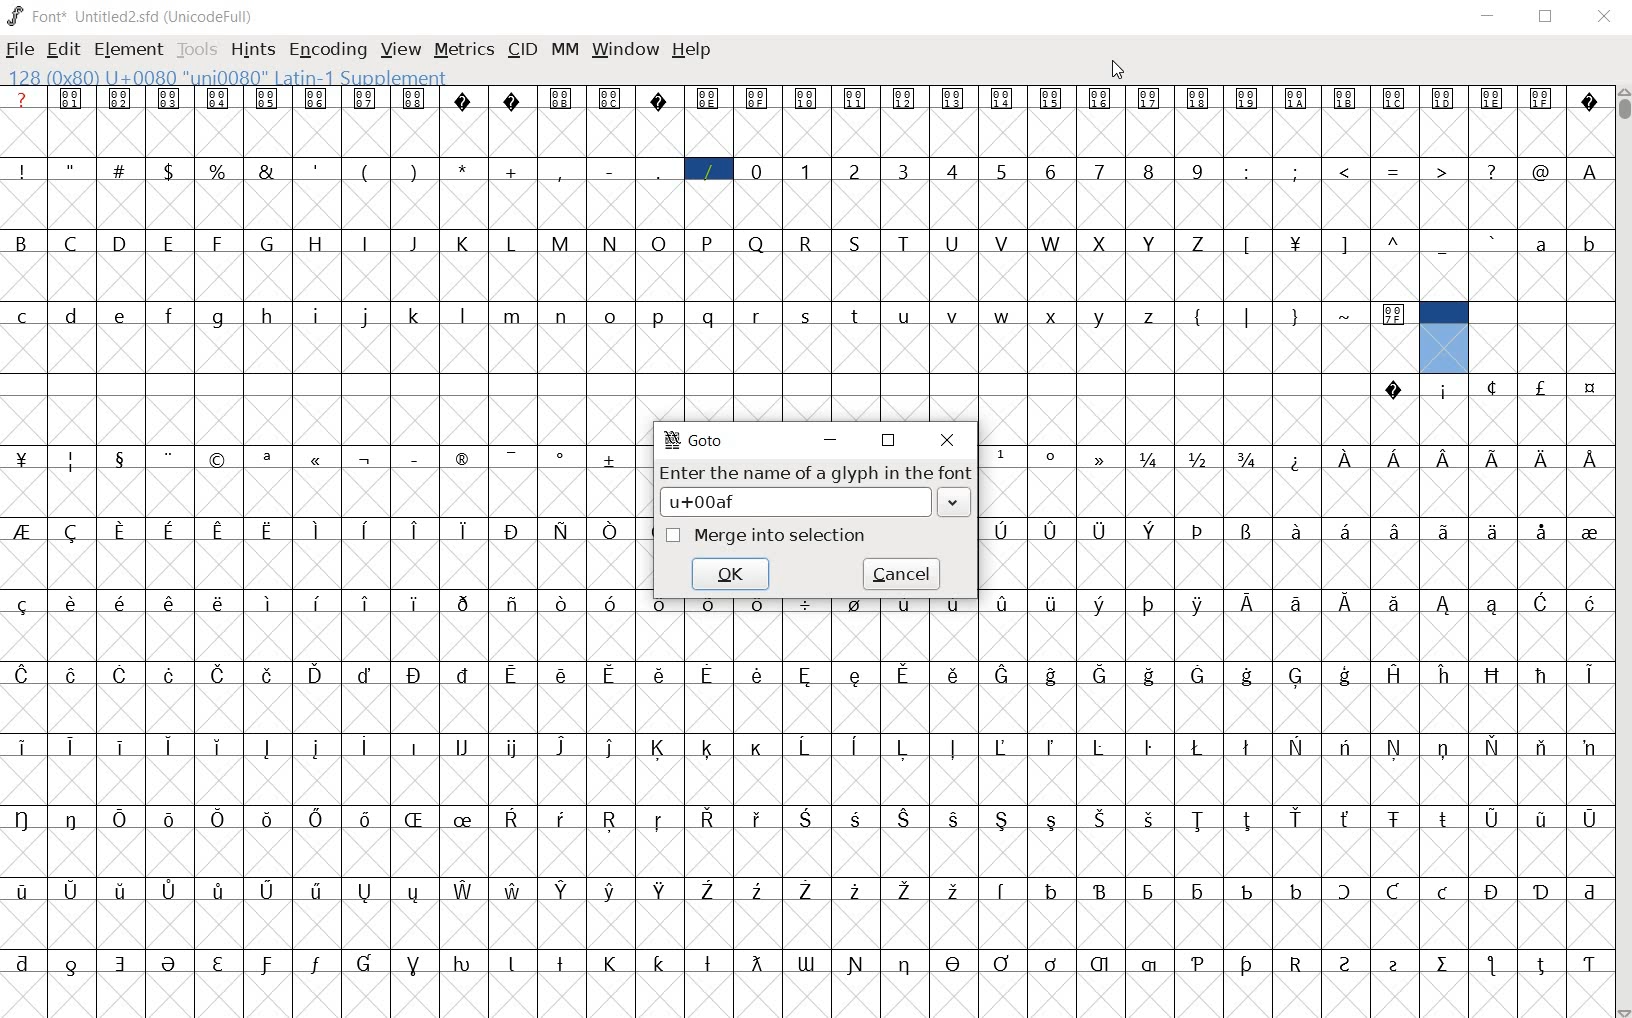 The height and width of the screenshot is (1018, 1632). Describe the element at coordinates (1050, 818) in the screenshot. I see `Symbol` at that location.